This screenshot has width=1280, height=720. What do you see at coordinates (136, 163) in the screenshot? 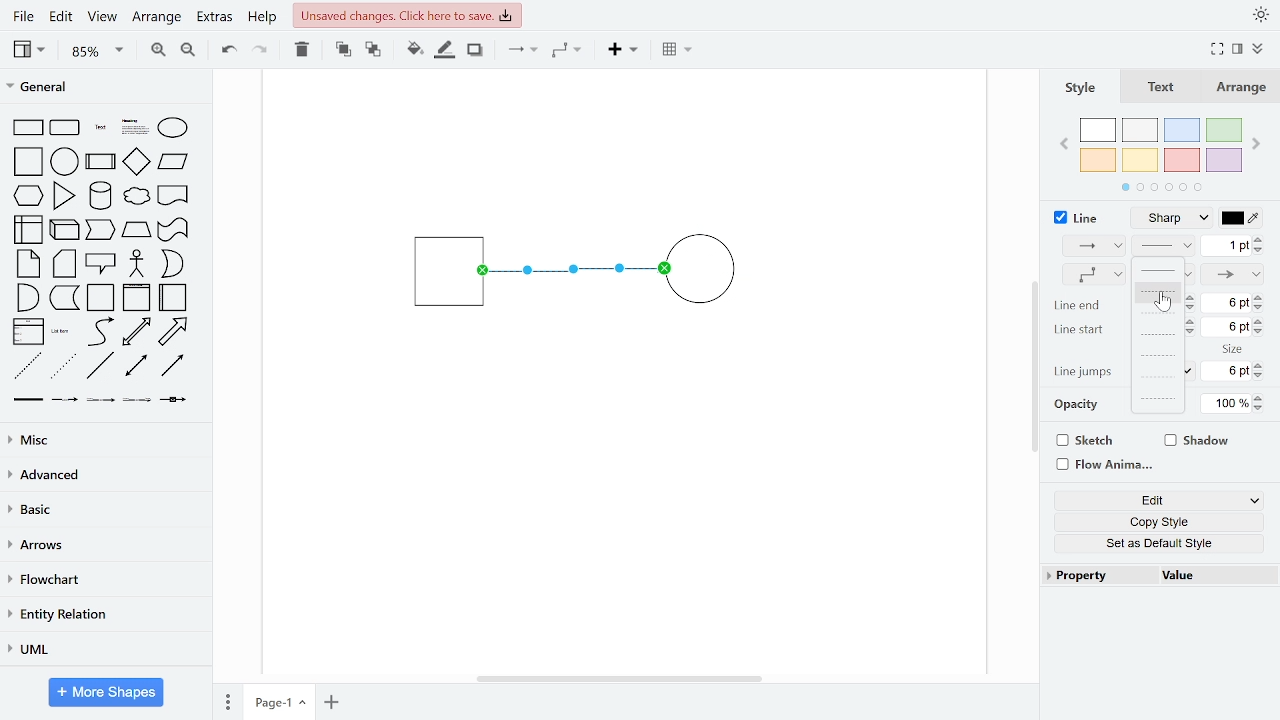
I see `diamond` at bounding box center [136, 163].